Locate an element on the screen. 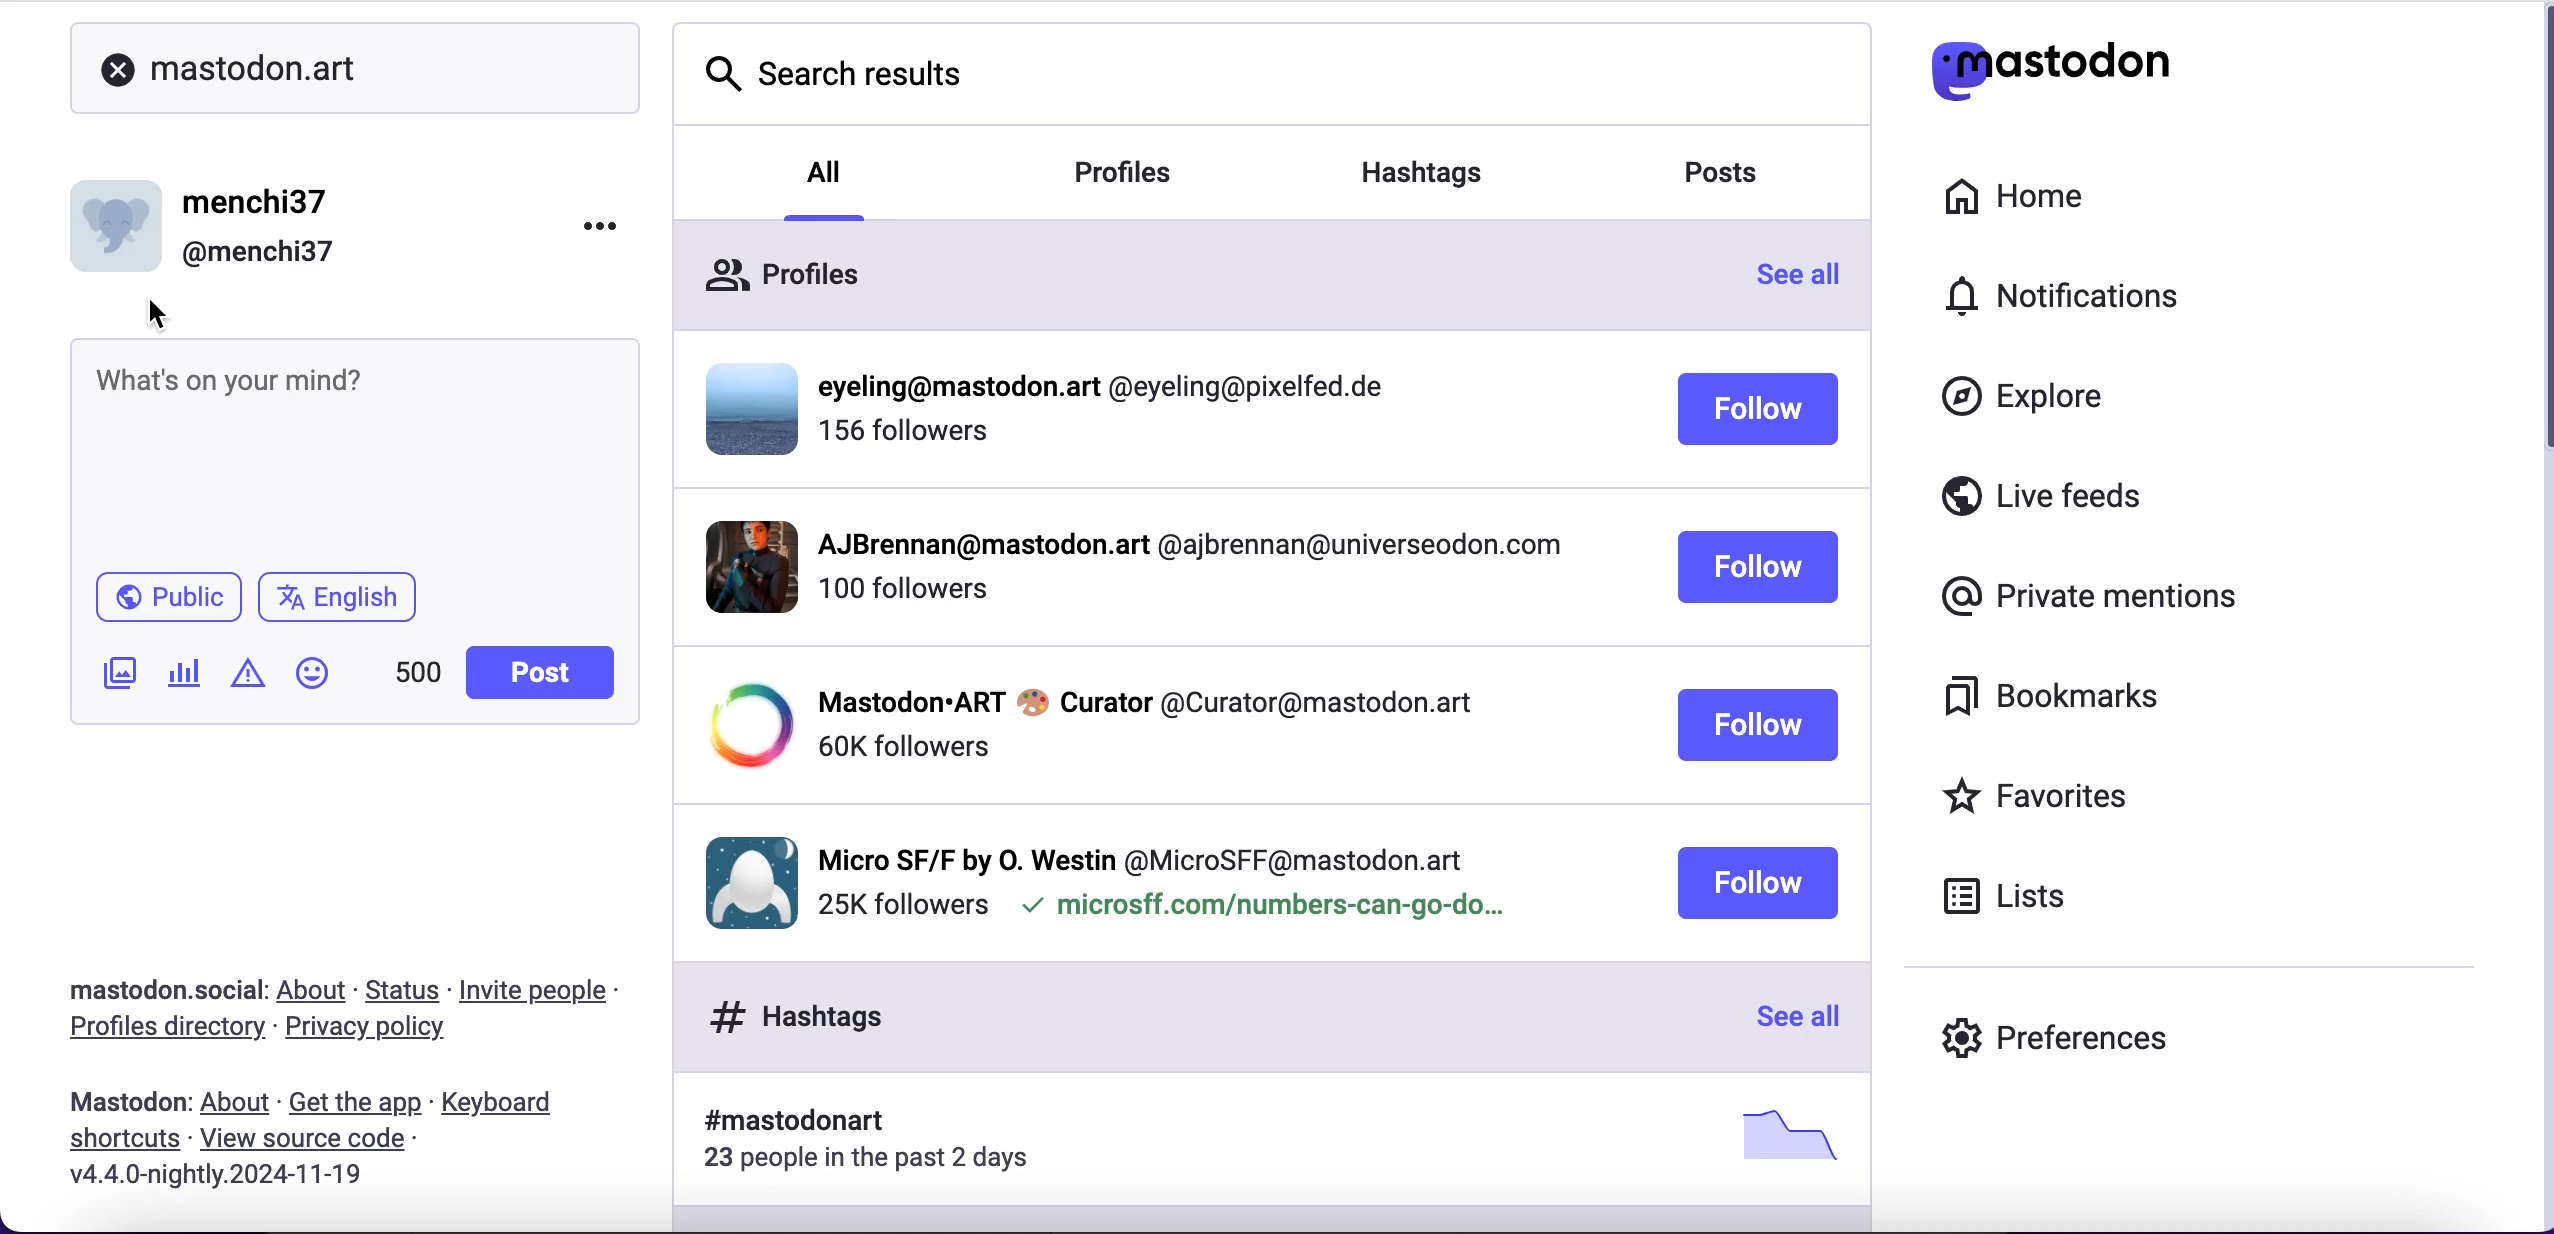  notifications is located at coordinates (2069, 296).